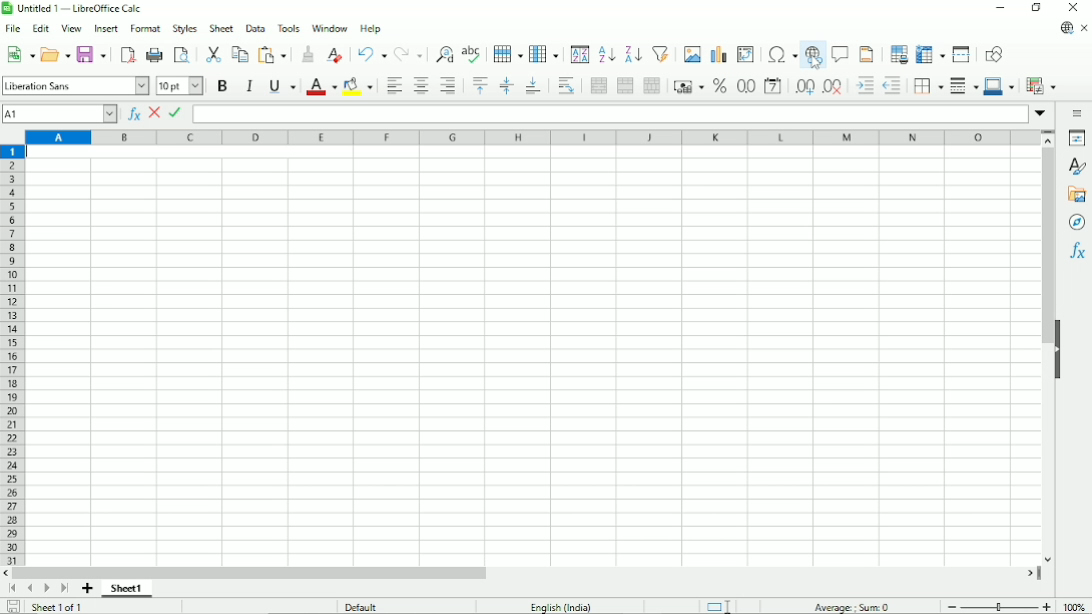 This screenshot has height=614, width=1092. What do you see at coordinates (11, 607) in the screenshot?
I see `Save` at bounding box center [11, 607].